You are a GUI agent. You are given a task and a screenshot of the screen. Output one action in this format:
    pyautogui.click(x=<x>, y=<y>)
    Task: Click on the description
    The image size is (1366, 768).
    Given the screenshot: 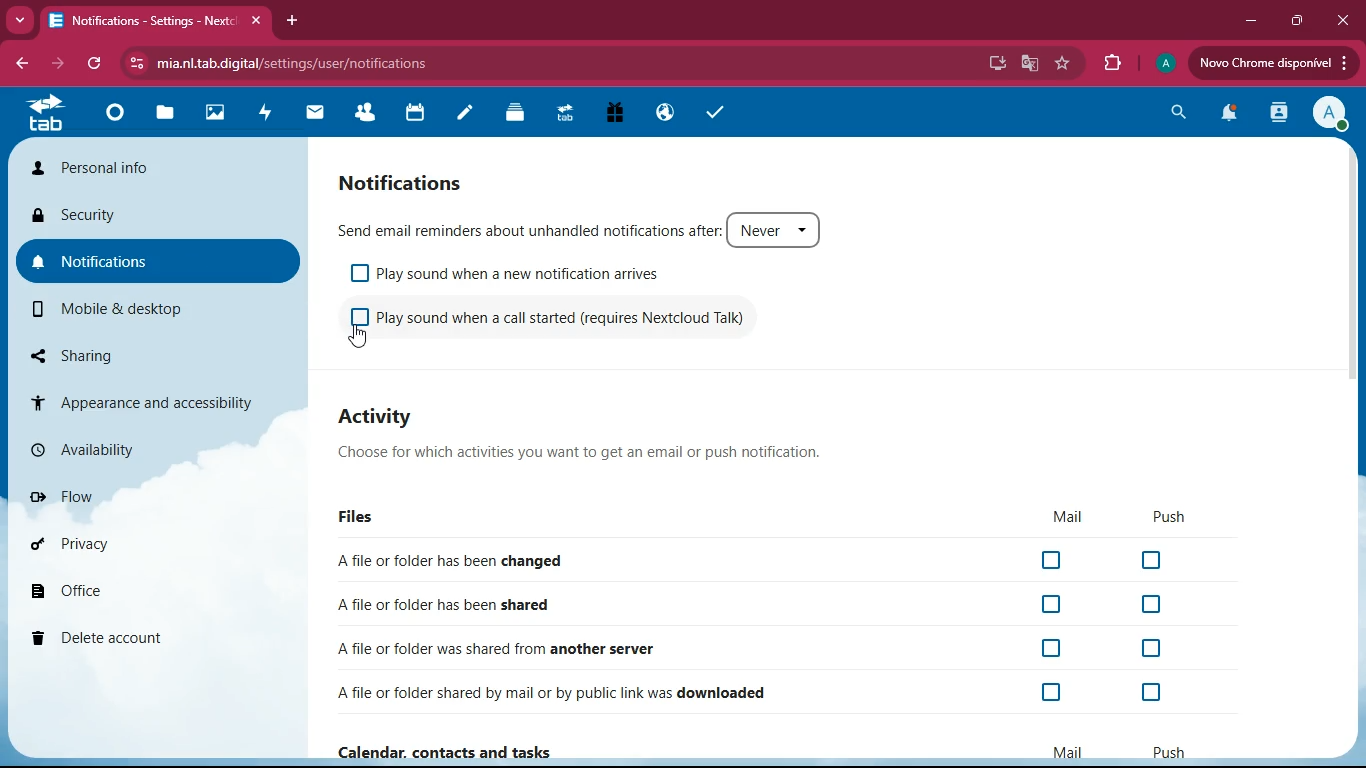 What is the action you would take?
    pyautogui.click(x=581, y=455)
    